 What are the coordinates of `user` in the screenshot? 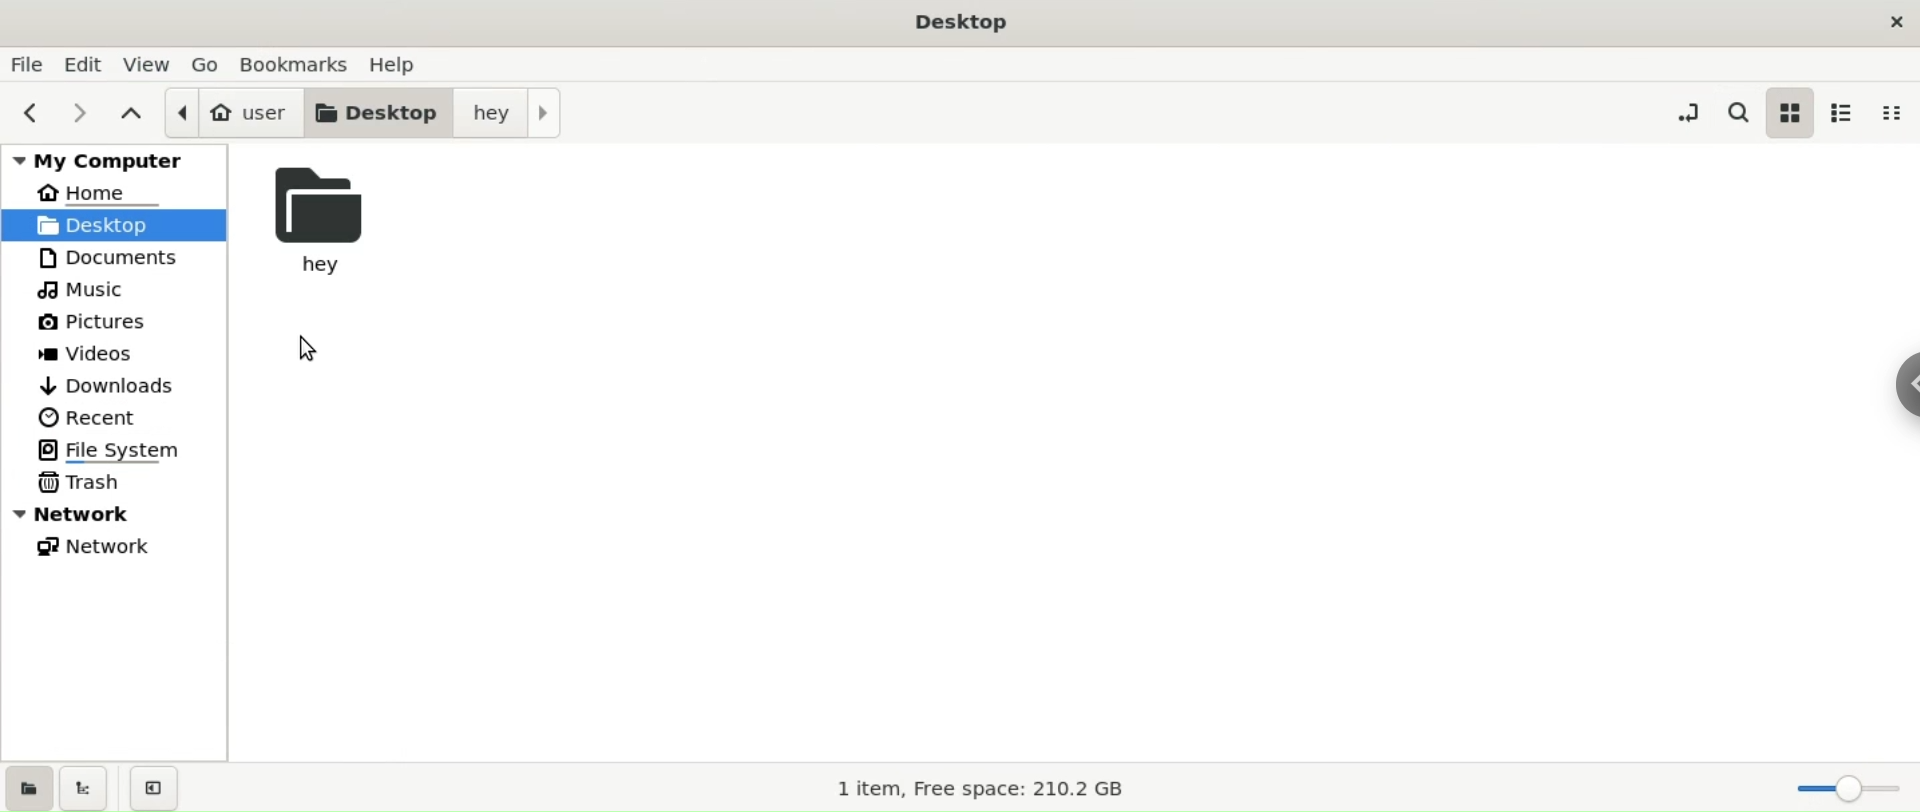 It's located at (234, 113).